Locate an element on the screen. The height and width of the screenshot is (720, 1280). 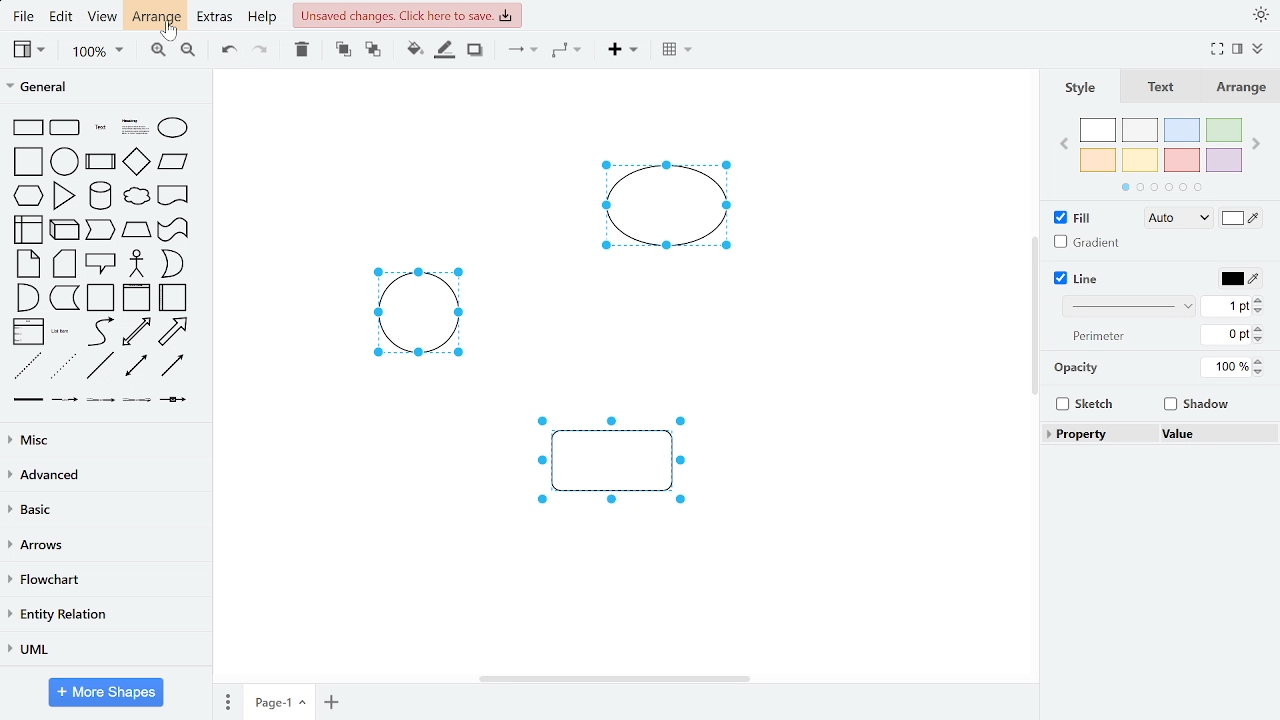
UML is located at coordinates (103, 649).